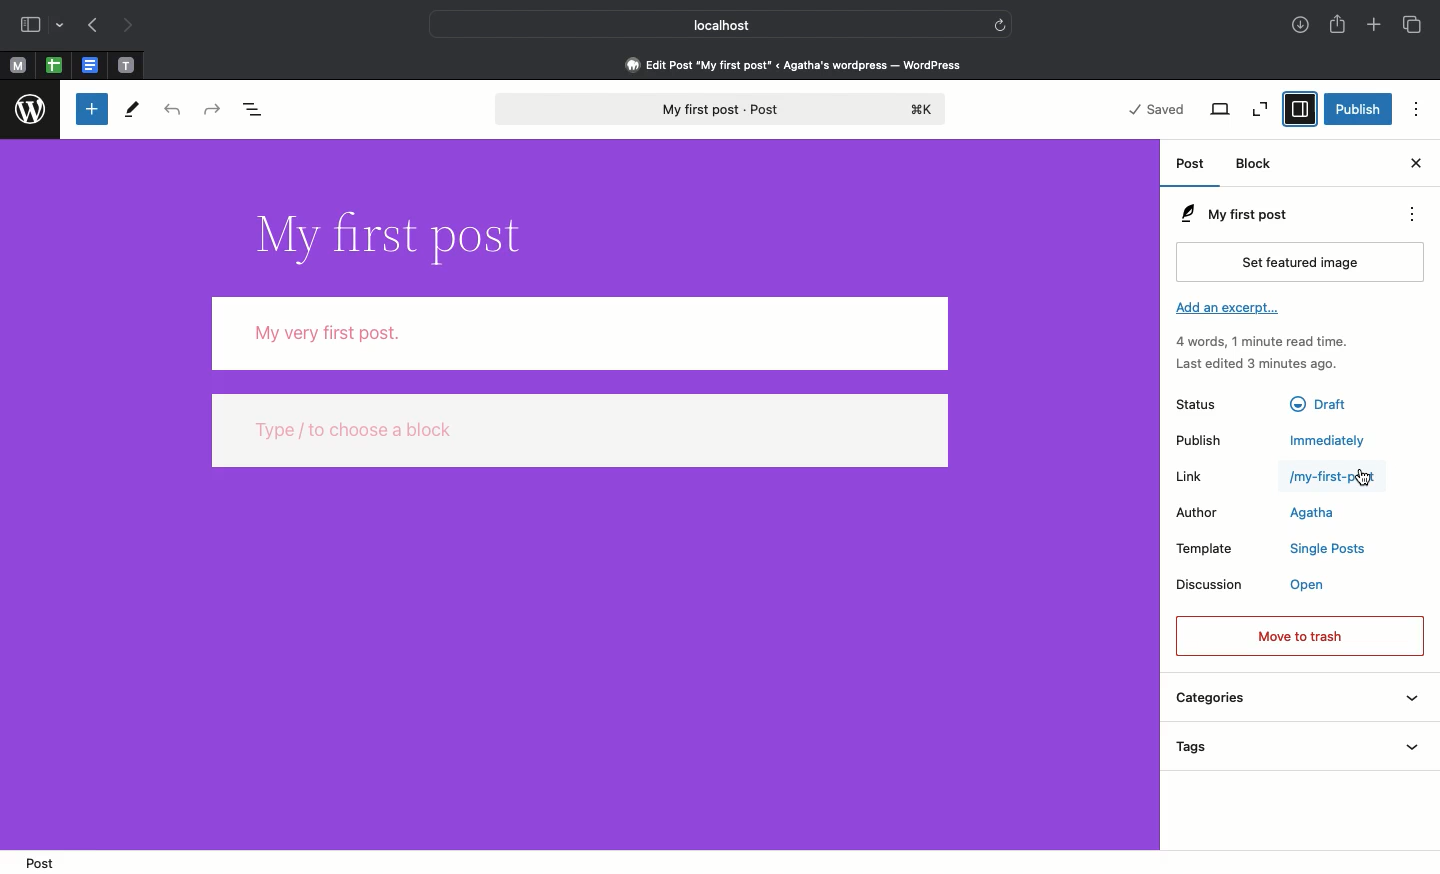  I want to click on pinned tabs, so click(90, 66).